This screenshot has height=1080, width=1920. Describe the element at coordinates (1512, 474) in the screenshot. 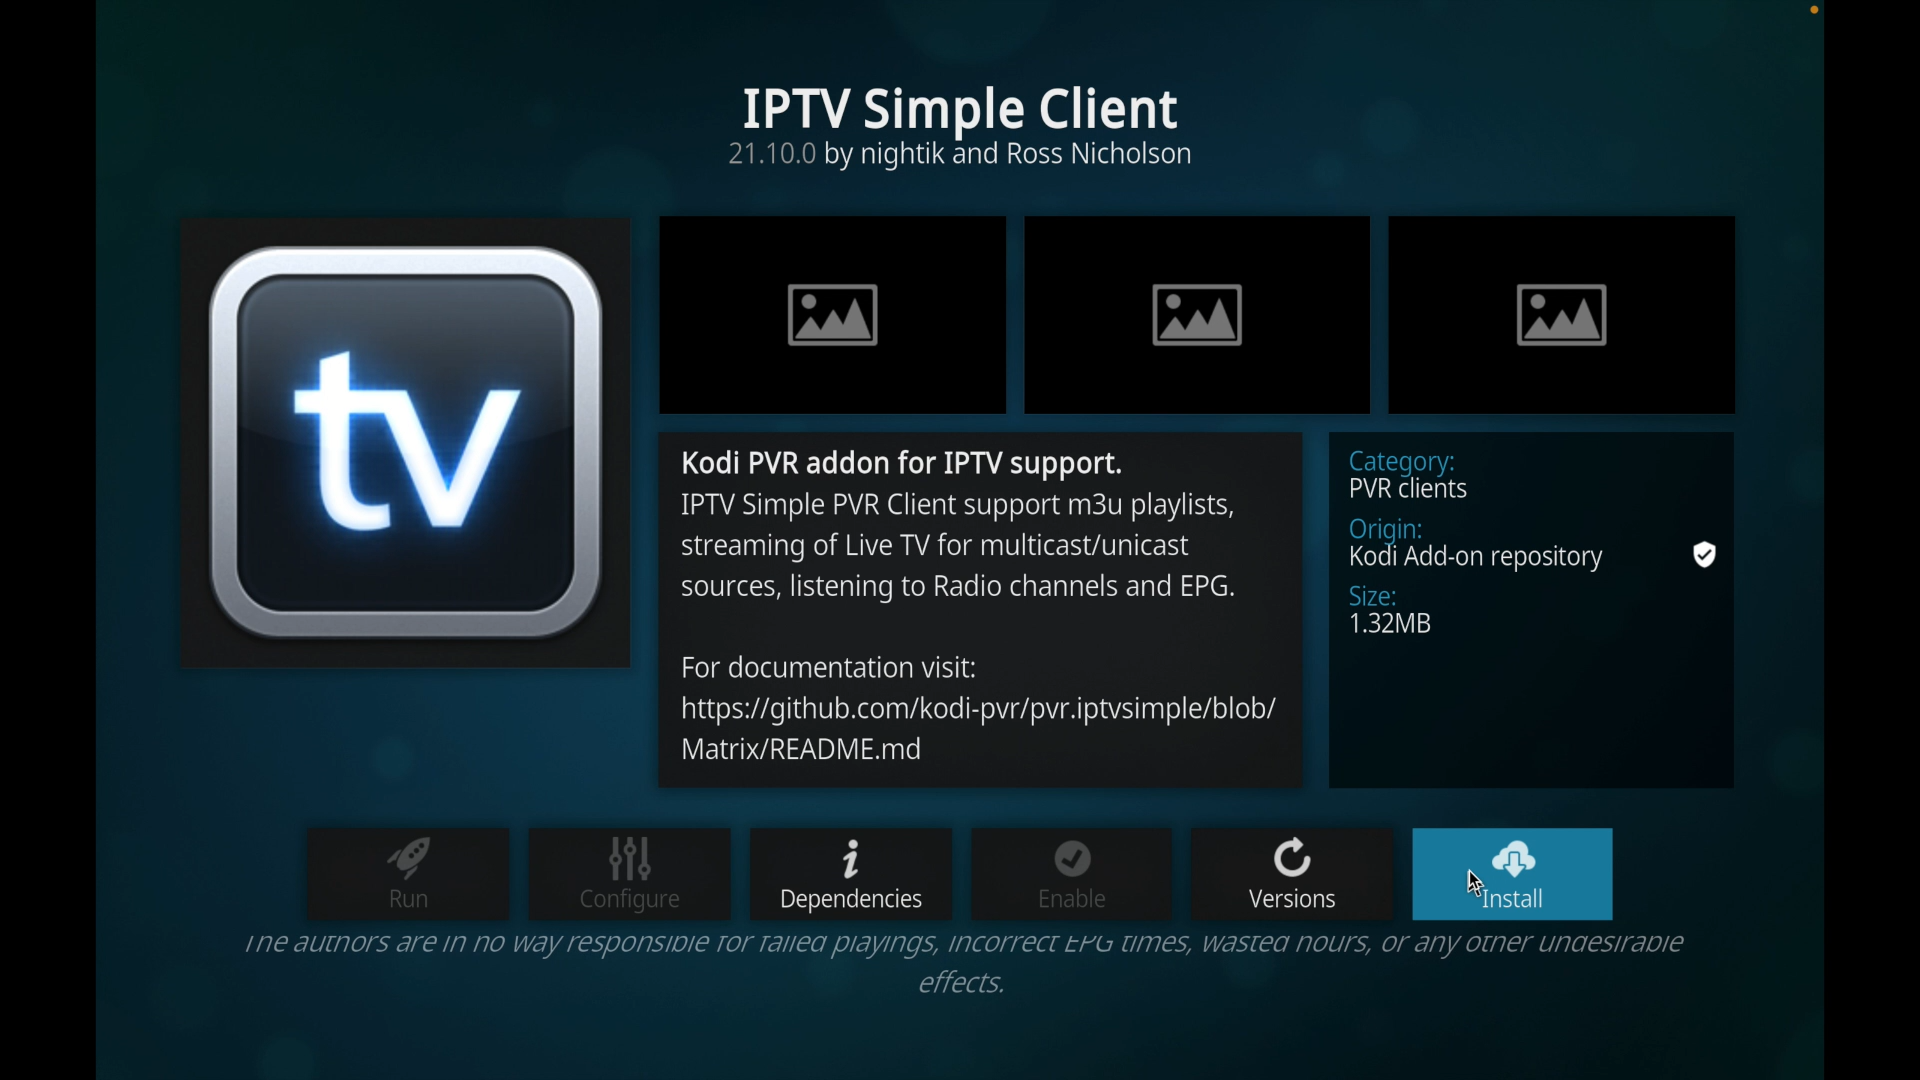

I see `Category:
PVR clients` at that location.